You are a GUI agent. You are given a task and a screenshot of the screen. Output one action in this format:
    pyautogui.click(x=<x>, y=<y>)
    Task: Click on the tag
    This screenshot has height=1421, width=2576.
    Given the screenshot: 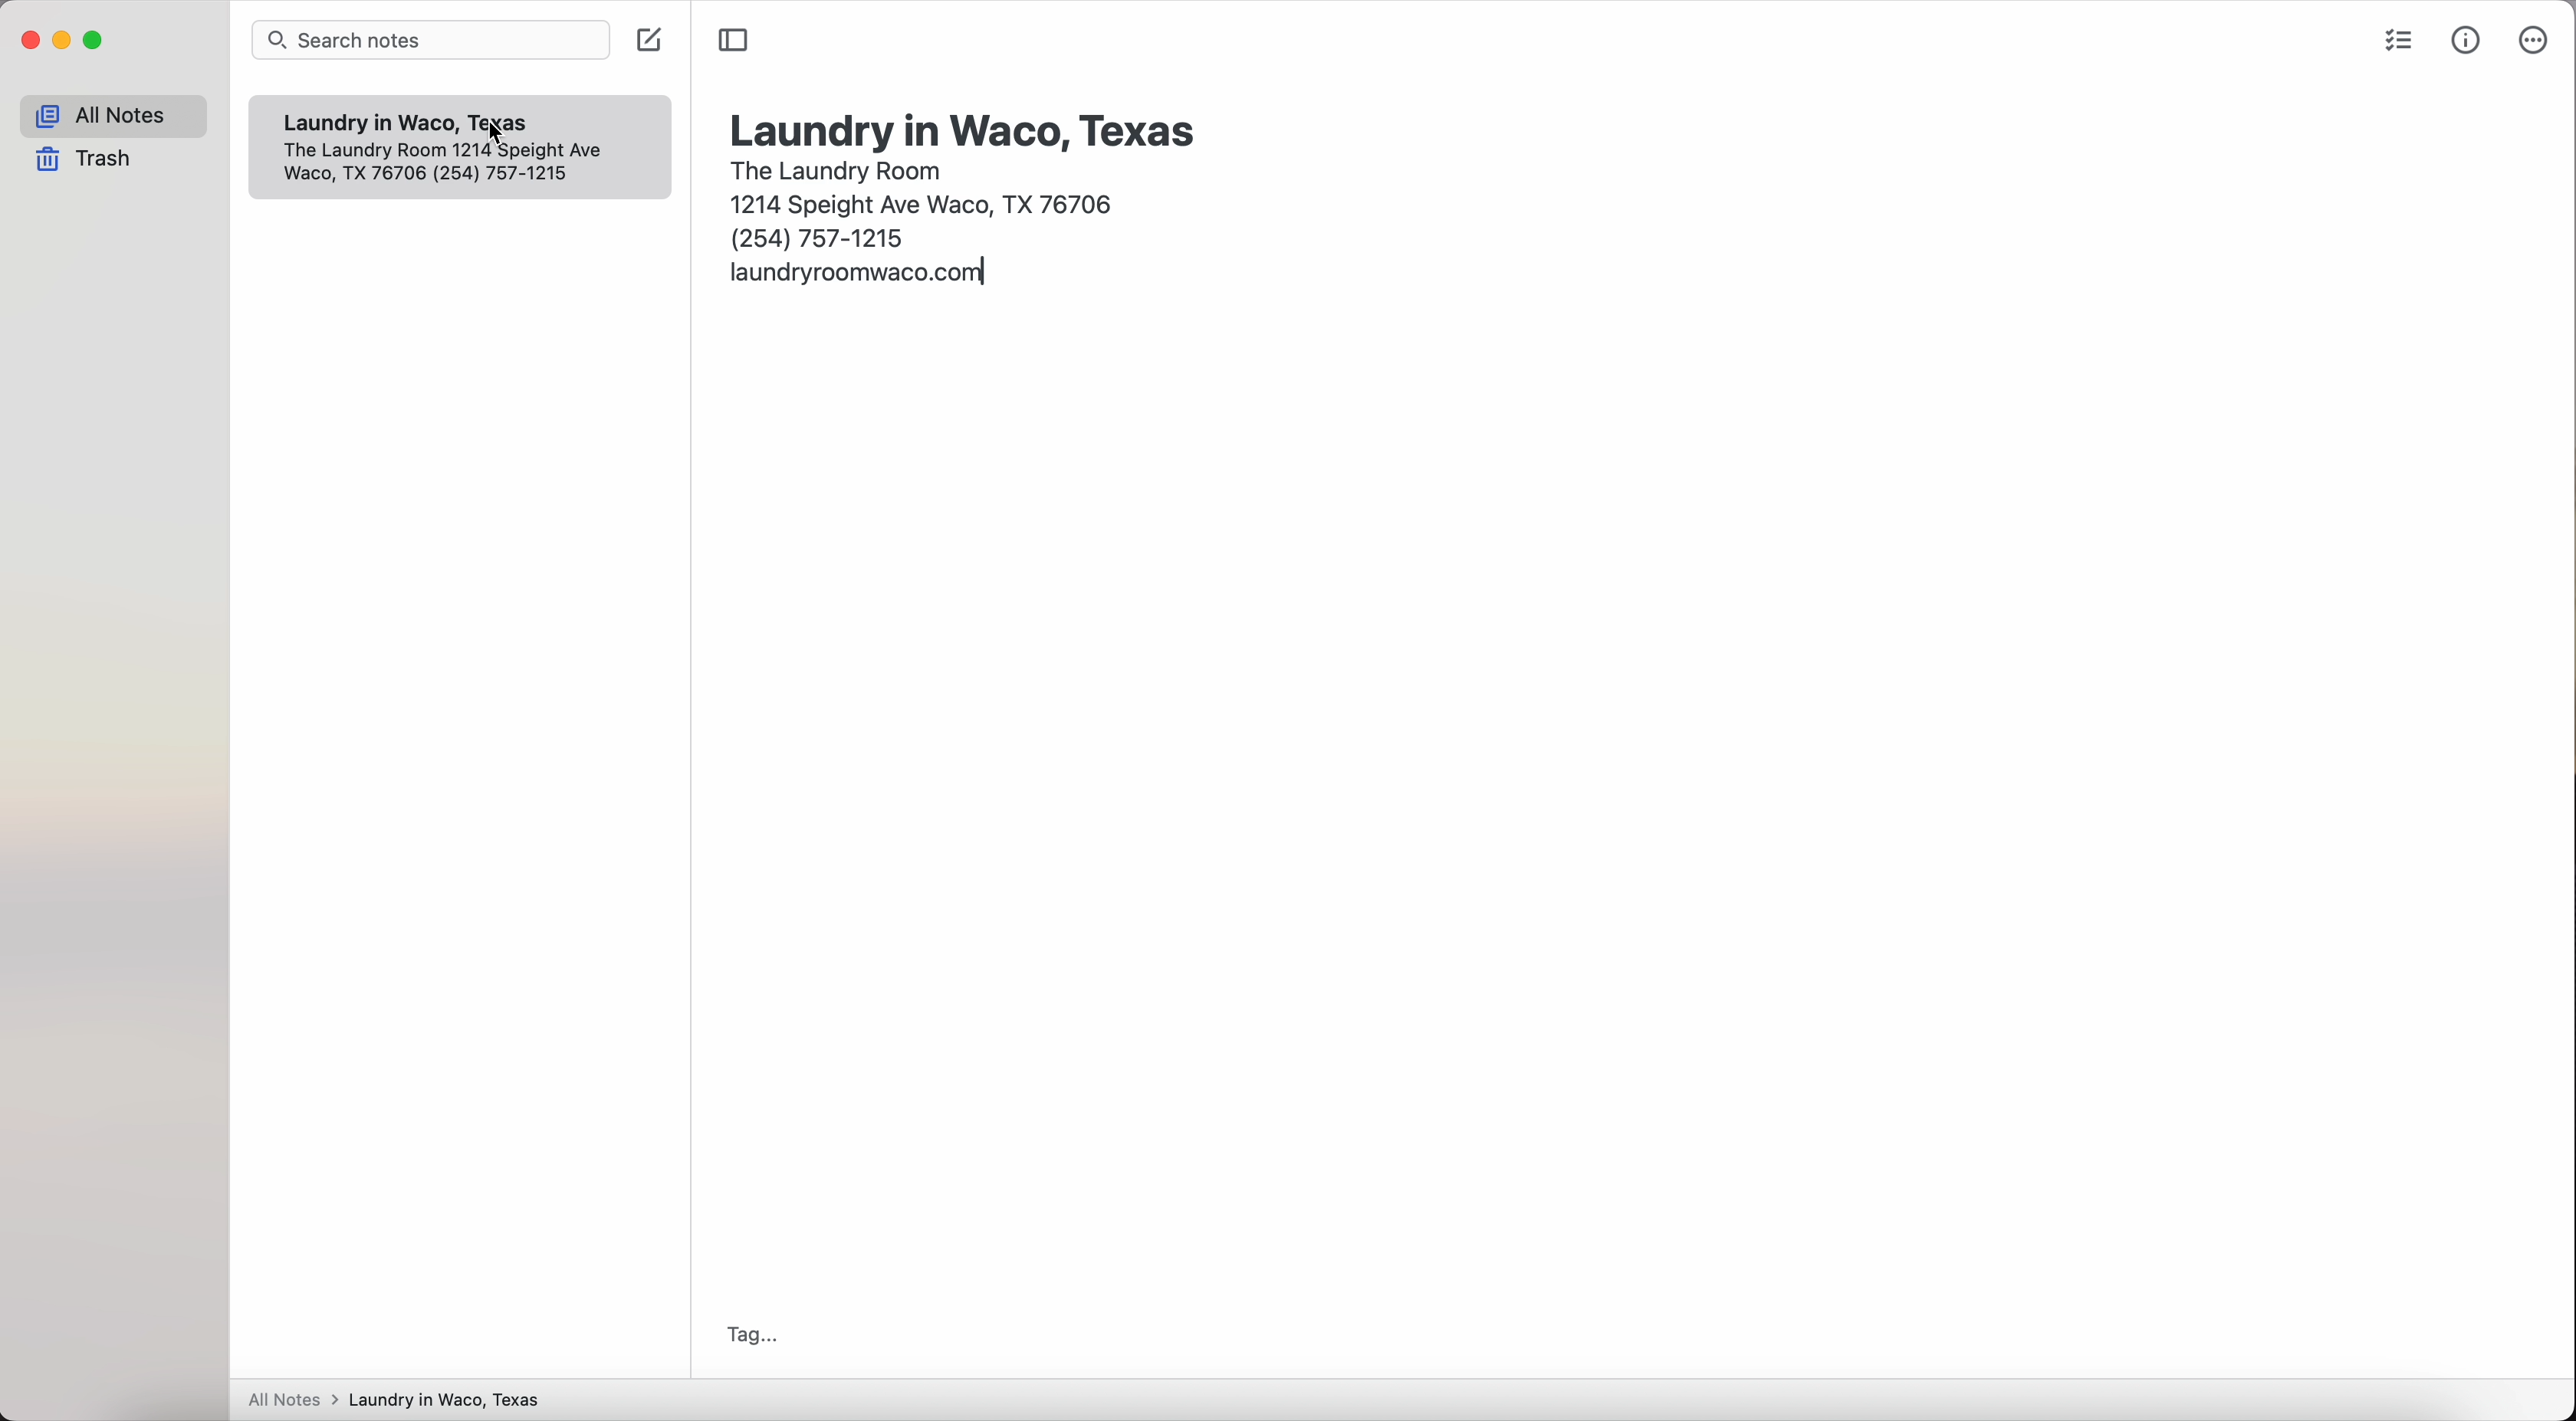 What is the action you would take?
    pyautogui.click(x=746, y=1335)
    